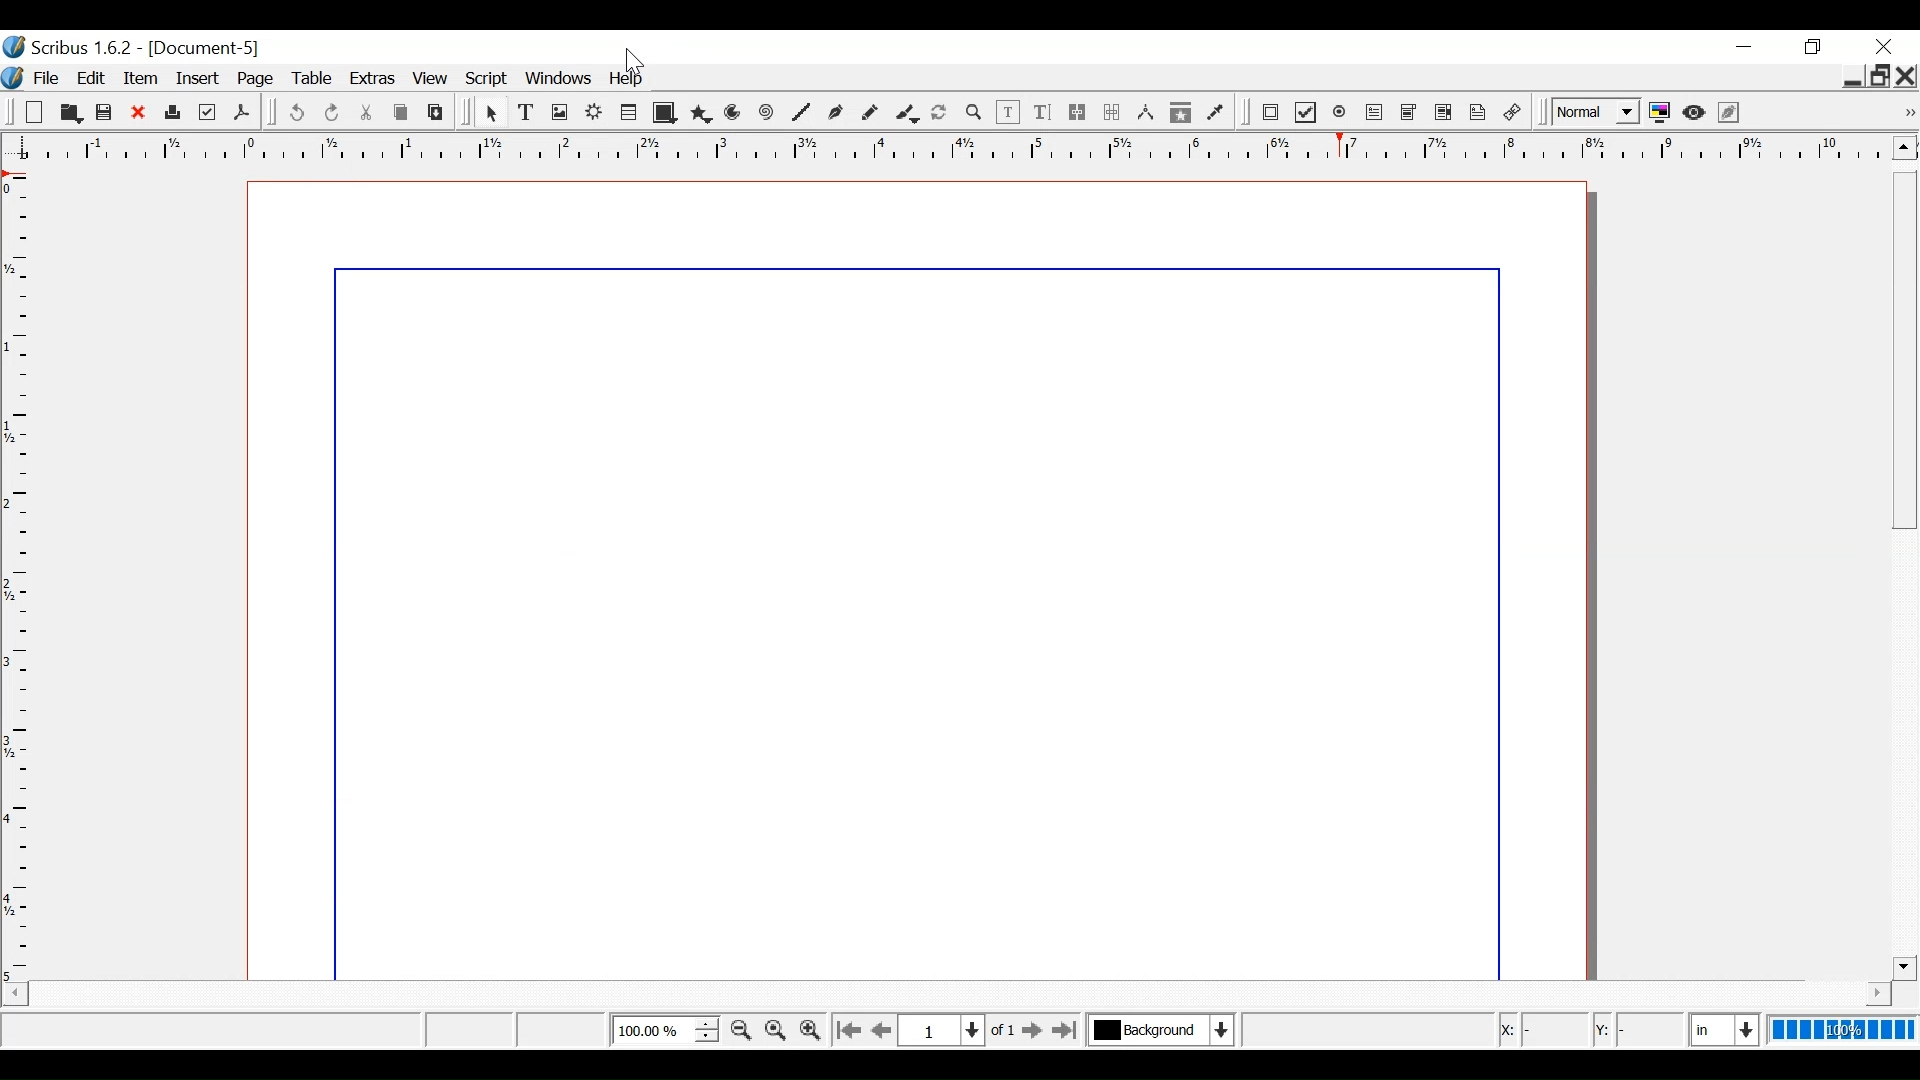 This screenshot has height=1080, width=1920. I want to click on Image frame, so click(561, 112).